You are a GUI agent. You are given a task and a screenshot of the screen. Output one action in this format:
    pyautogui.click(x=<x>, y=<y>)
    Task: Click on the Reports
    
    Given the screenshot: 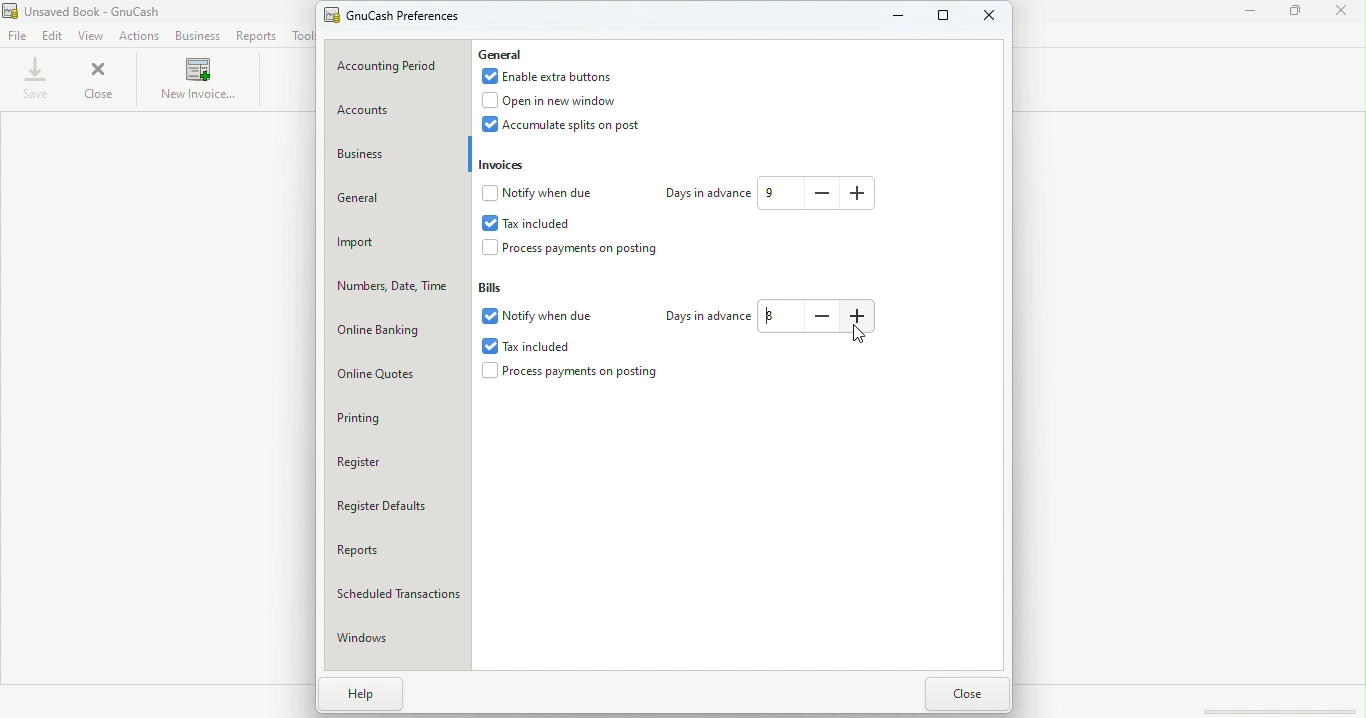 What is the action you would take?
    pyautogui.click(x=256, y=35)
    